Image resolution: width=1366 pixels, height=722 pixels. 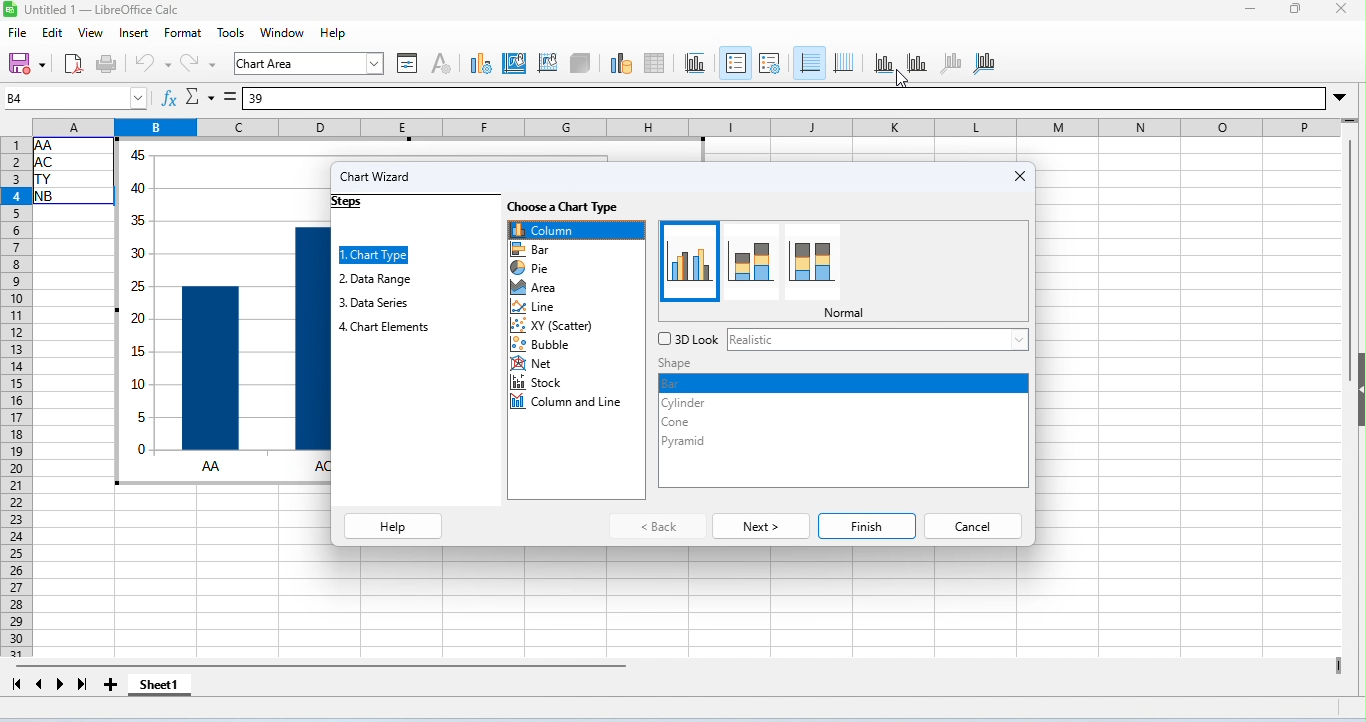 I want to click on different style, so click(x=751, y=258).